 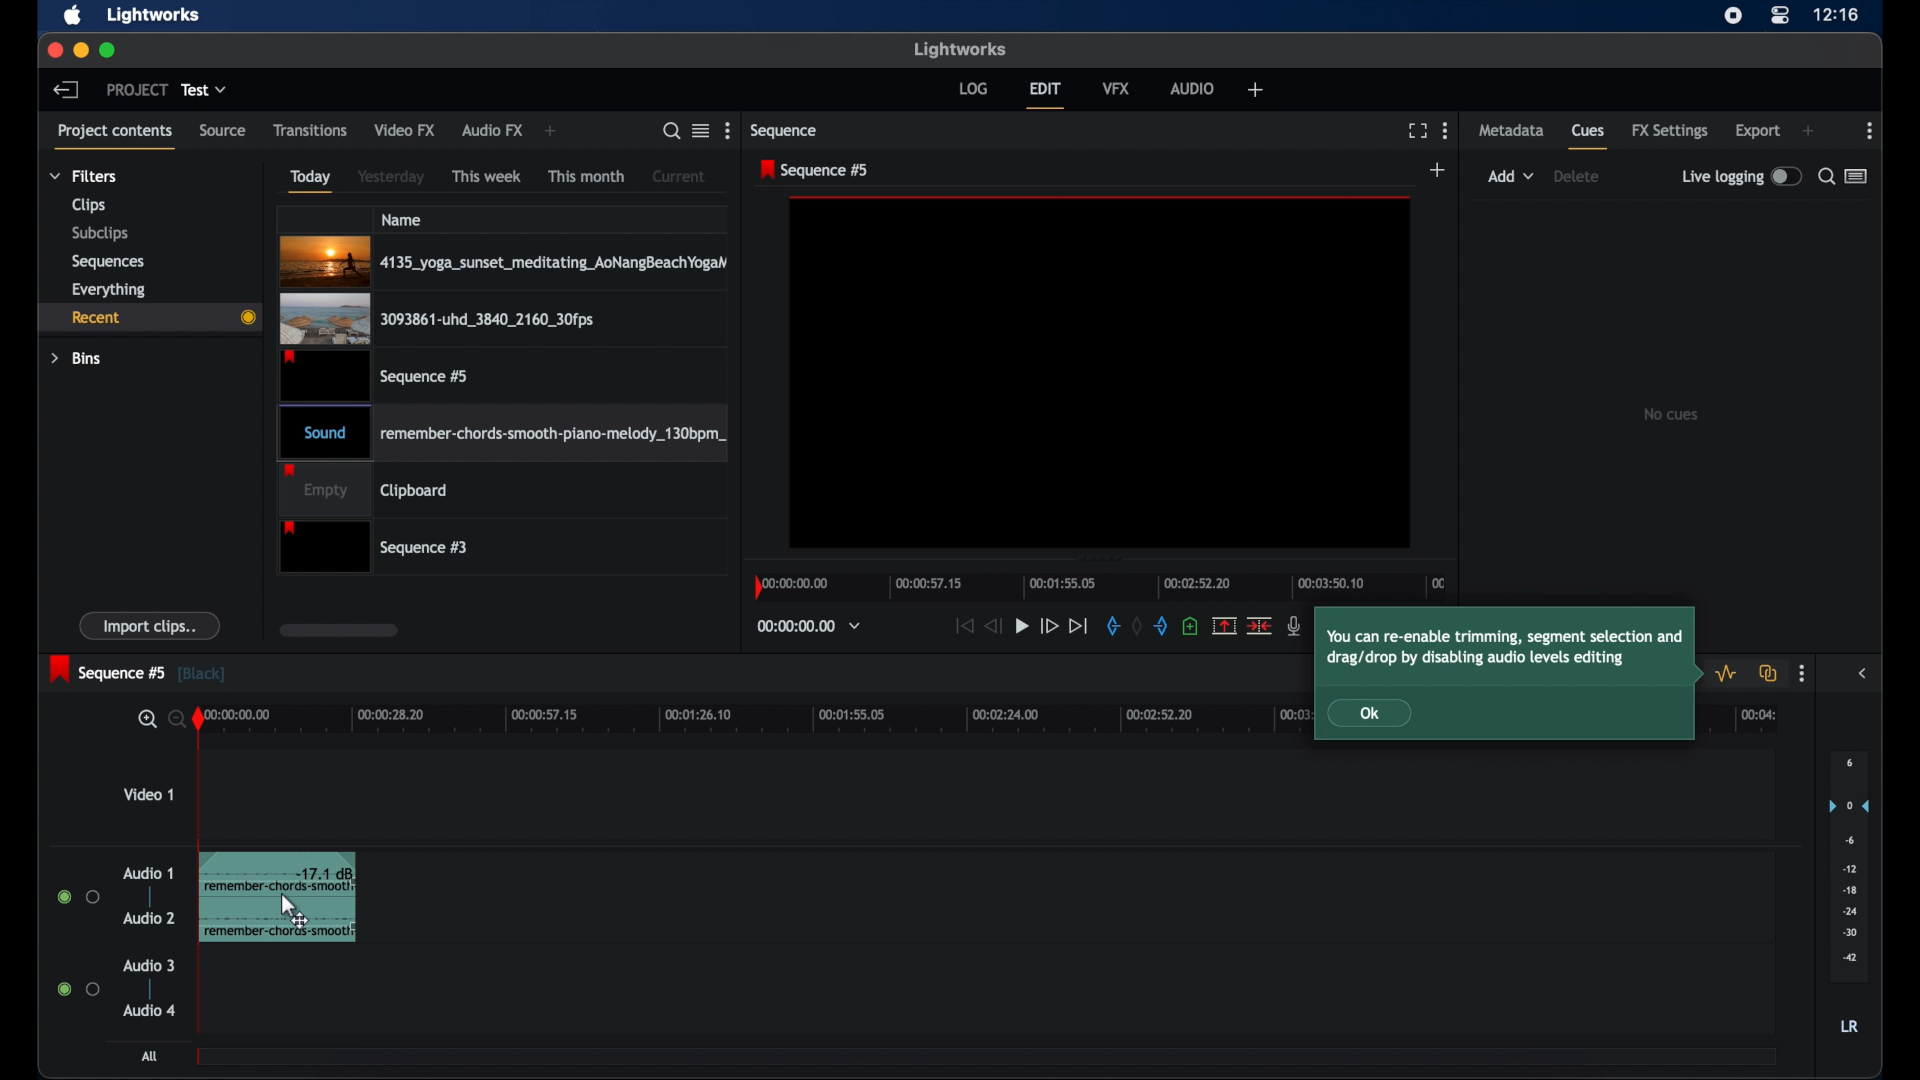 I want to click on recent, so click(x=151, y=317).